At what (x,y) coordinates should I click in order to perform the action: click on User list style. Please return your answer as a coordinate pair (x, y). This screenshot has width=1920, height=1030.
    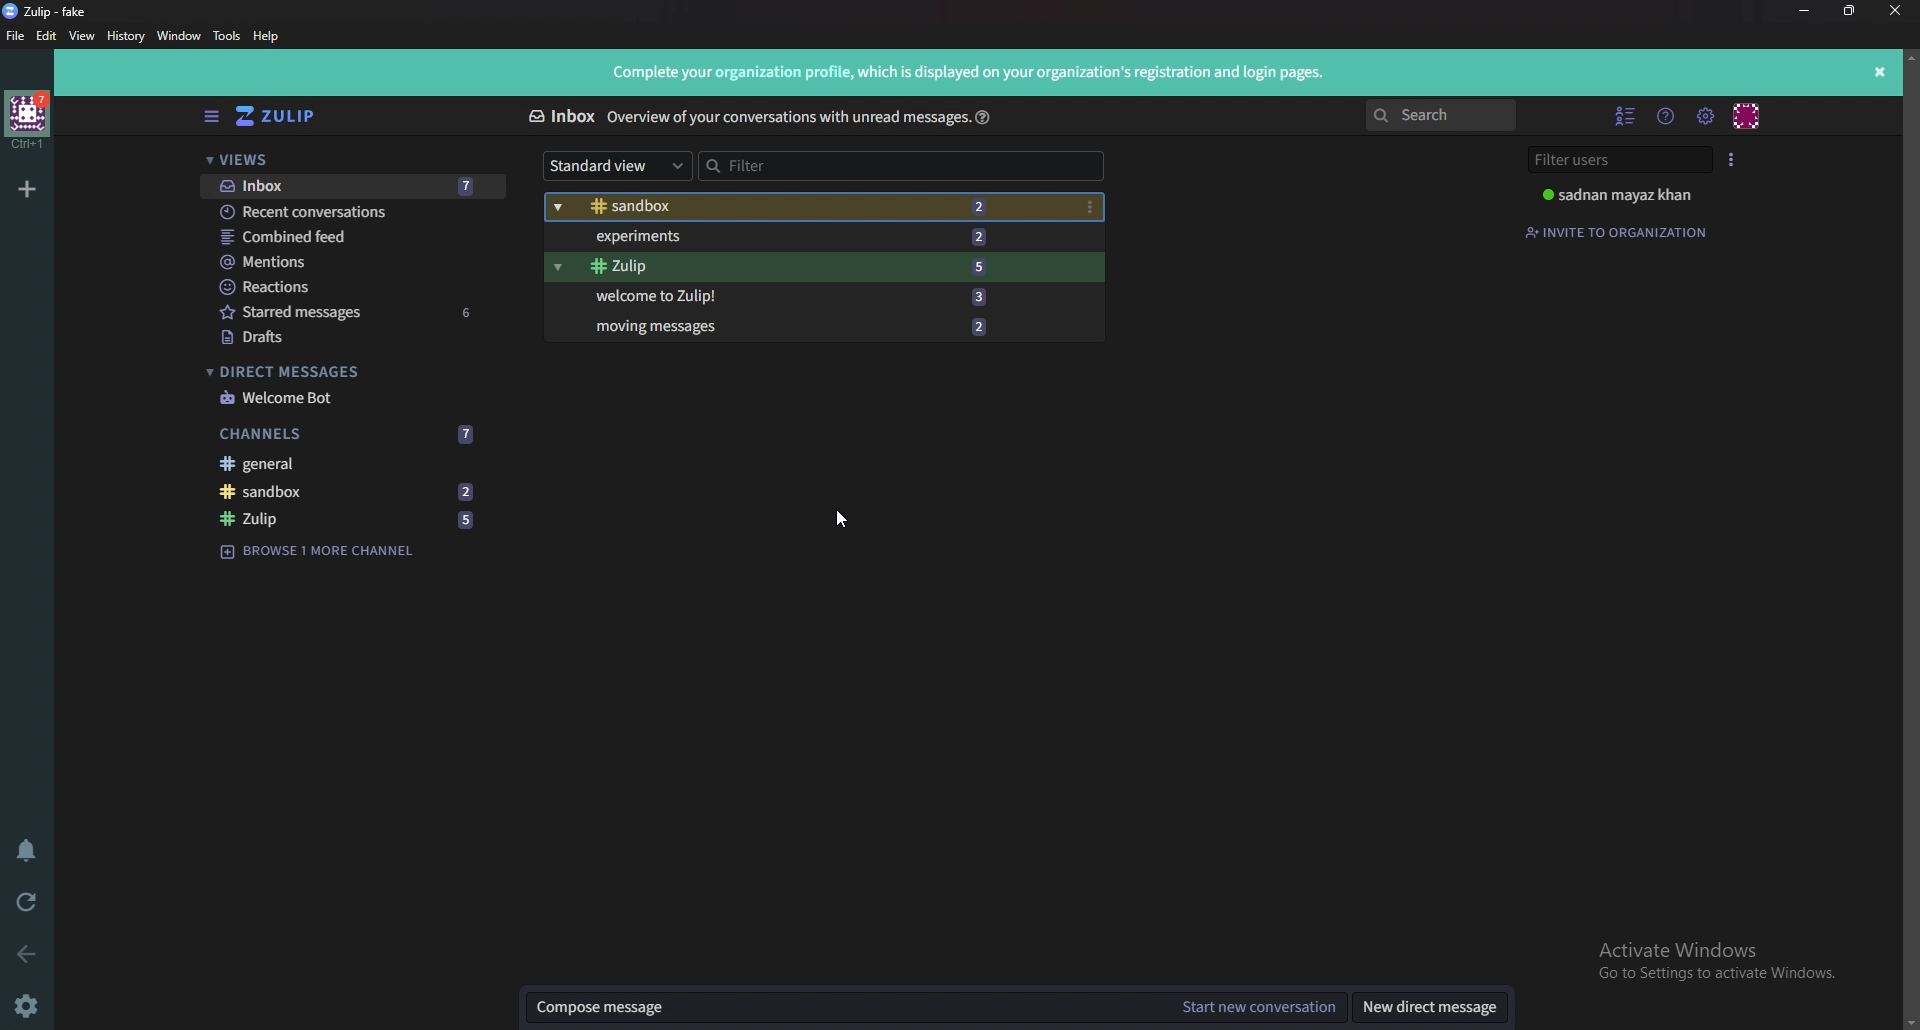
    Looking at the image, I should click on (1732, 158).